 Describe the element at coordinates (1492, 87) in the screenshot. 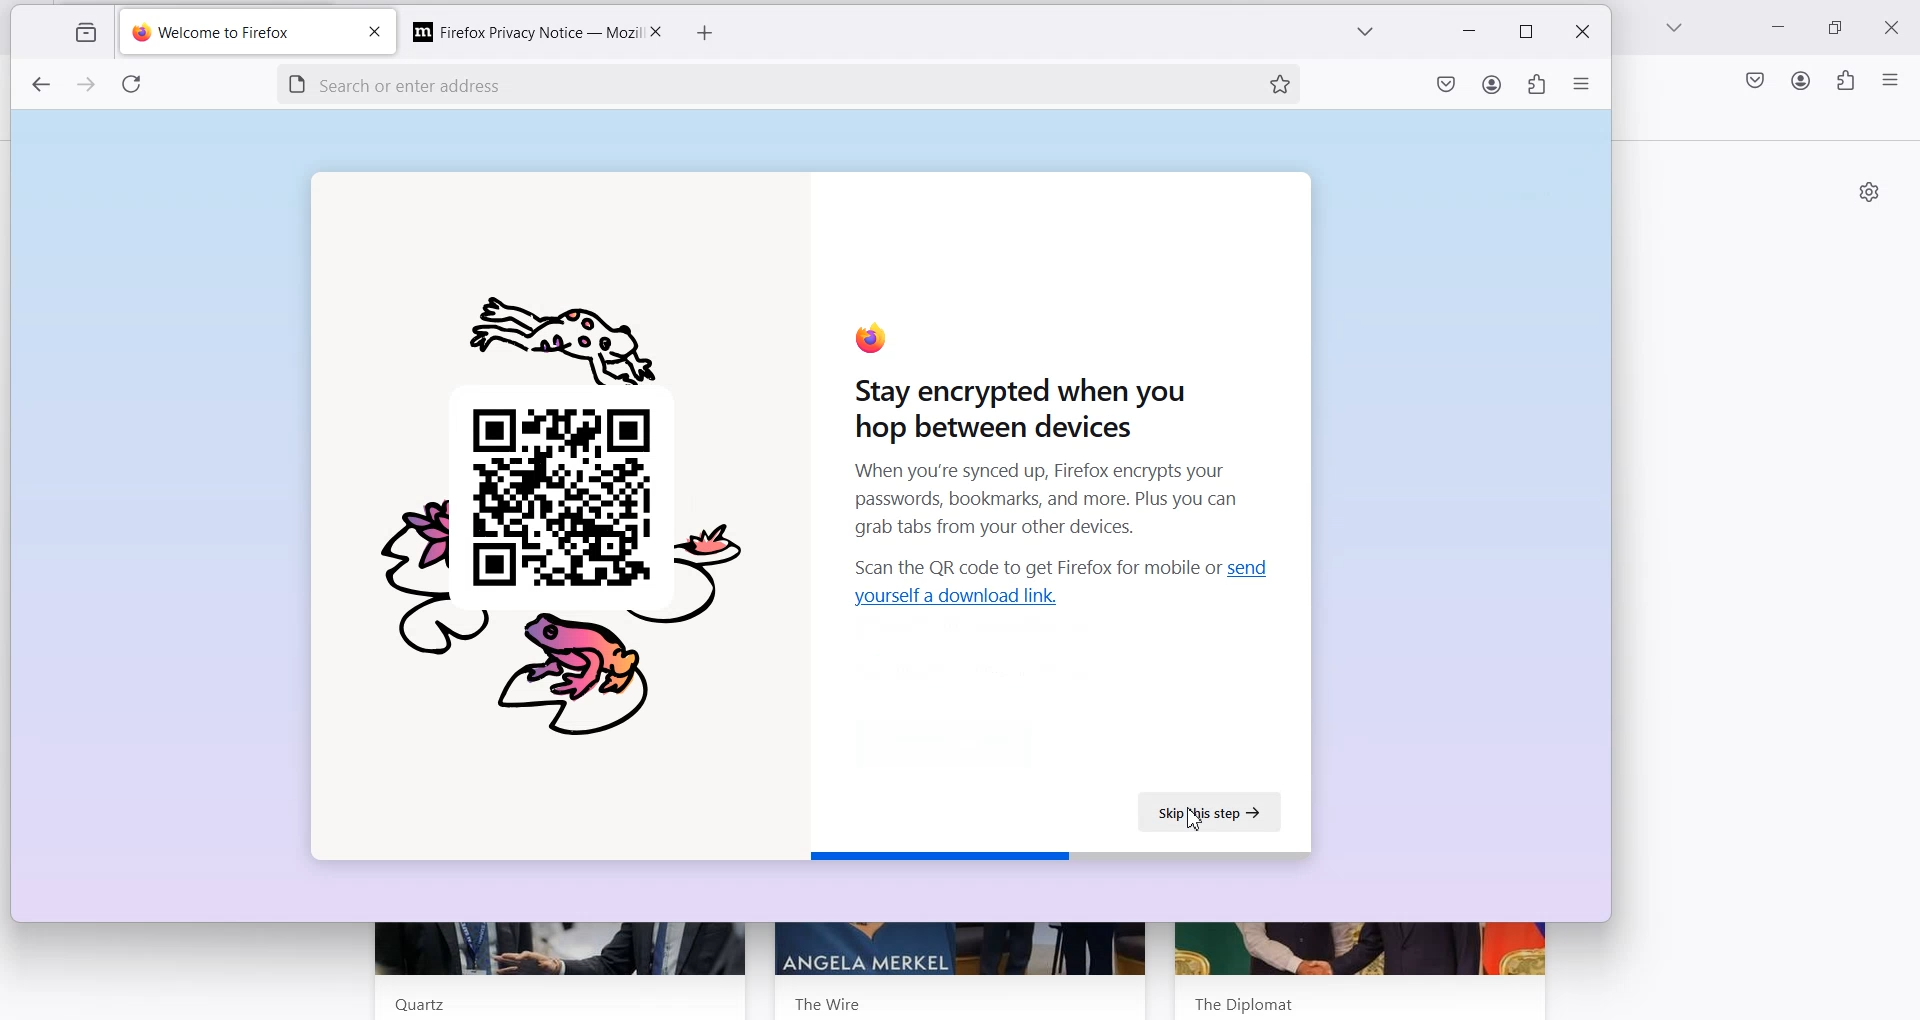

I see `account` at that location.